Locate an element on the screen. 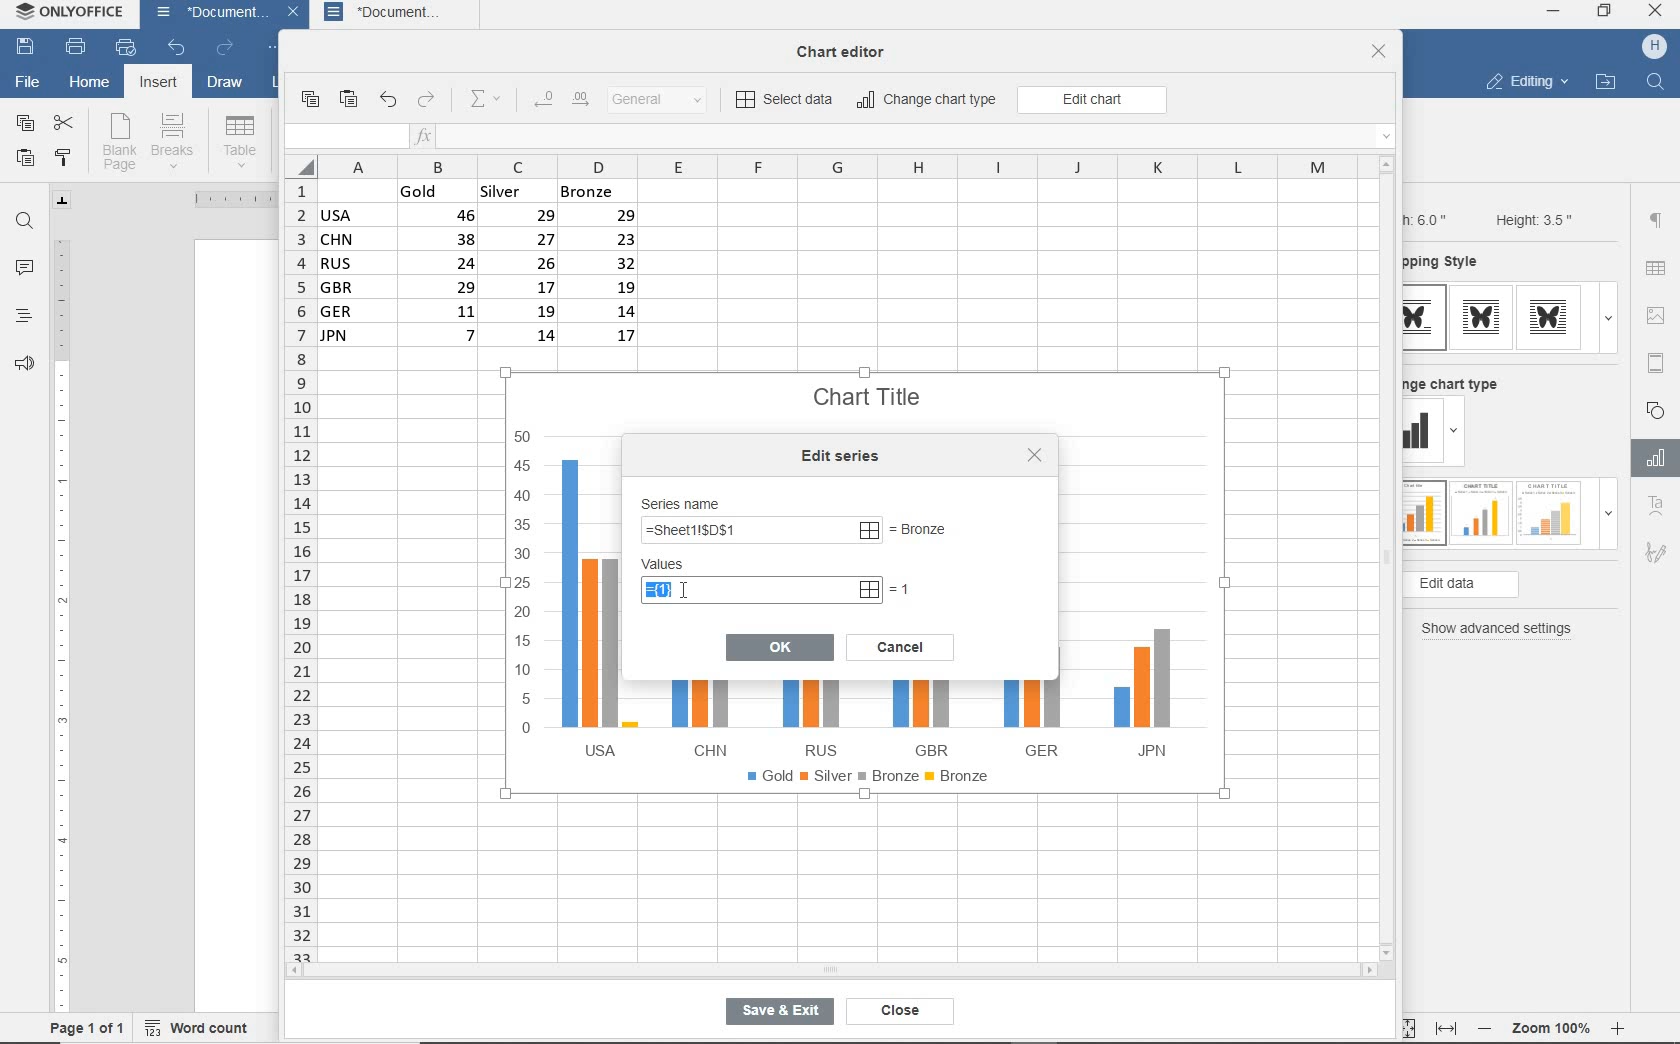  paragraph settings is located at coordinates (1656, 220).